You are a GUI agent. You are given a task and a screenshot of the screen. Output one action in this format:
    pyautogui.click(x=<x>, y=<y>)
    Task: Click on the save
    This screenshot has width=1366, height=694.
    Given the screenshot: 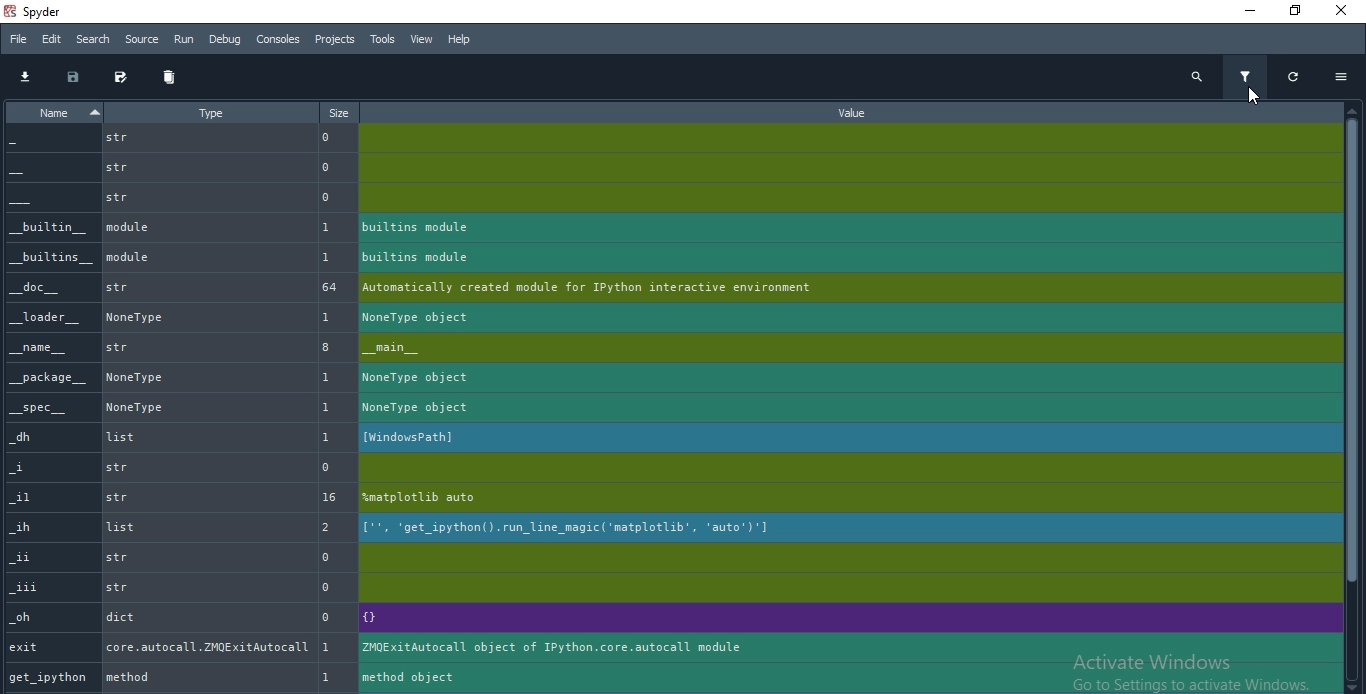 What is the action you would take?
    pyautogui.click(x=74, y=74)
    